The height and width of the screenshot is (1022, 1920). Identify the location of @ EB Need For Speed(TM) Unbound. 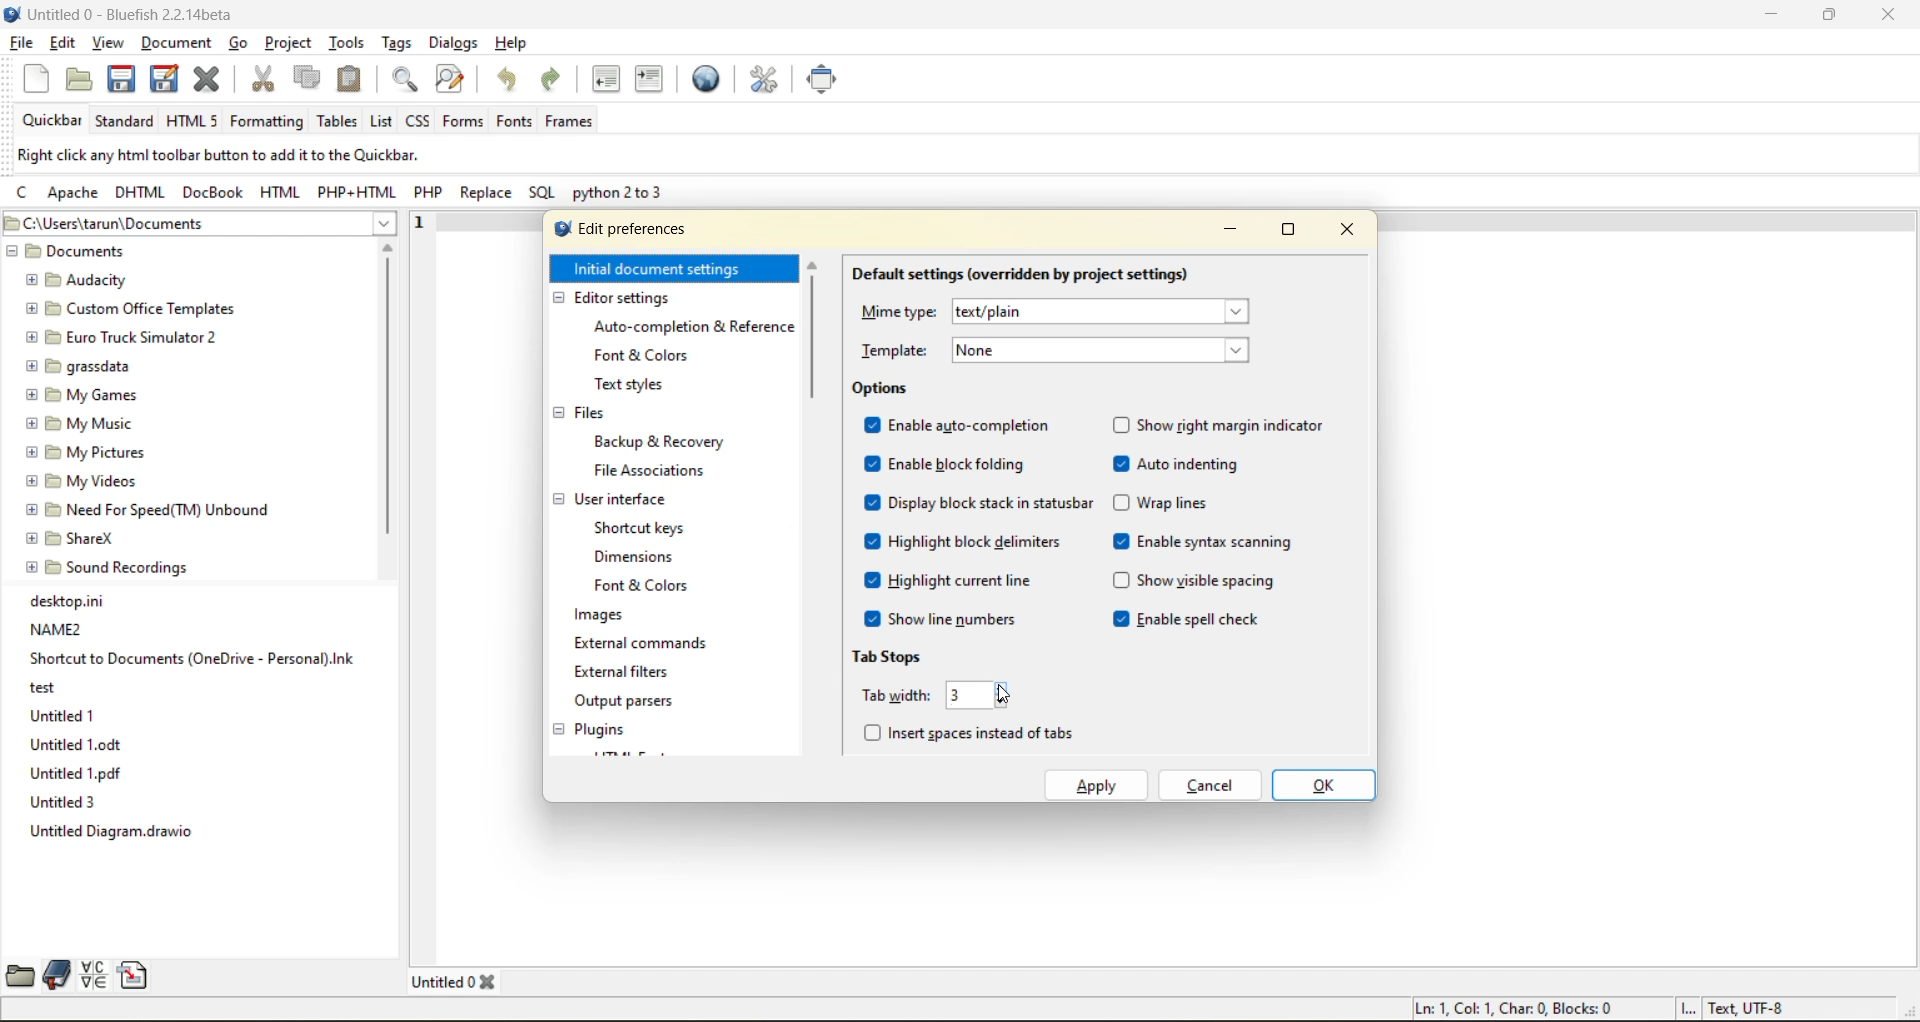
(151, 507).